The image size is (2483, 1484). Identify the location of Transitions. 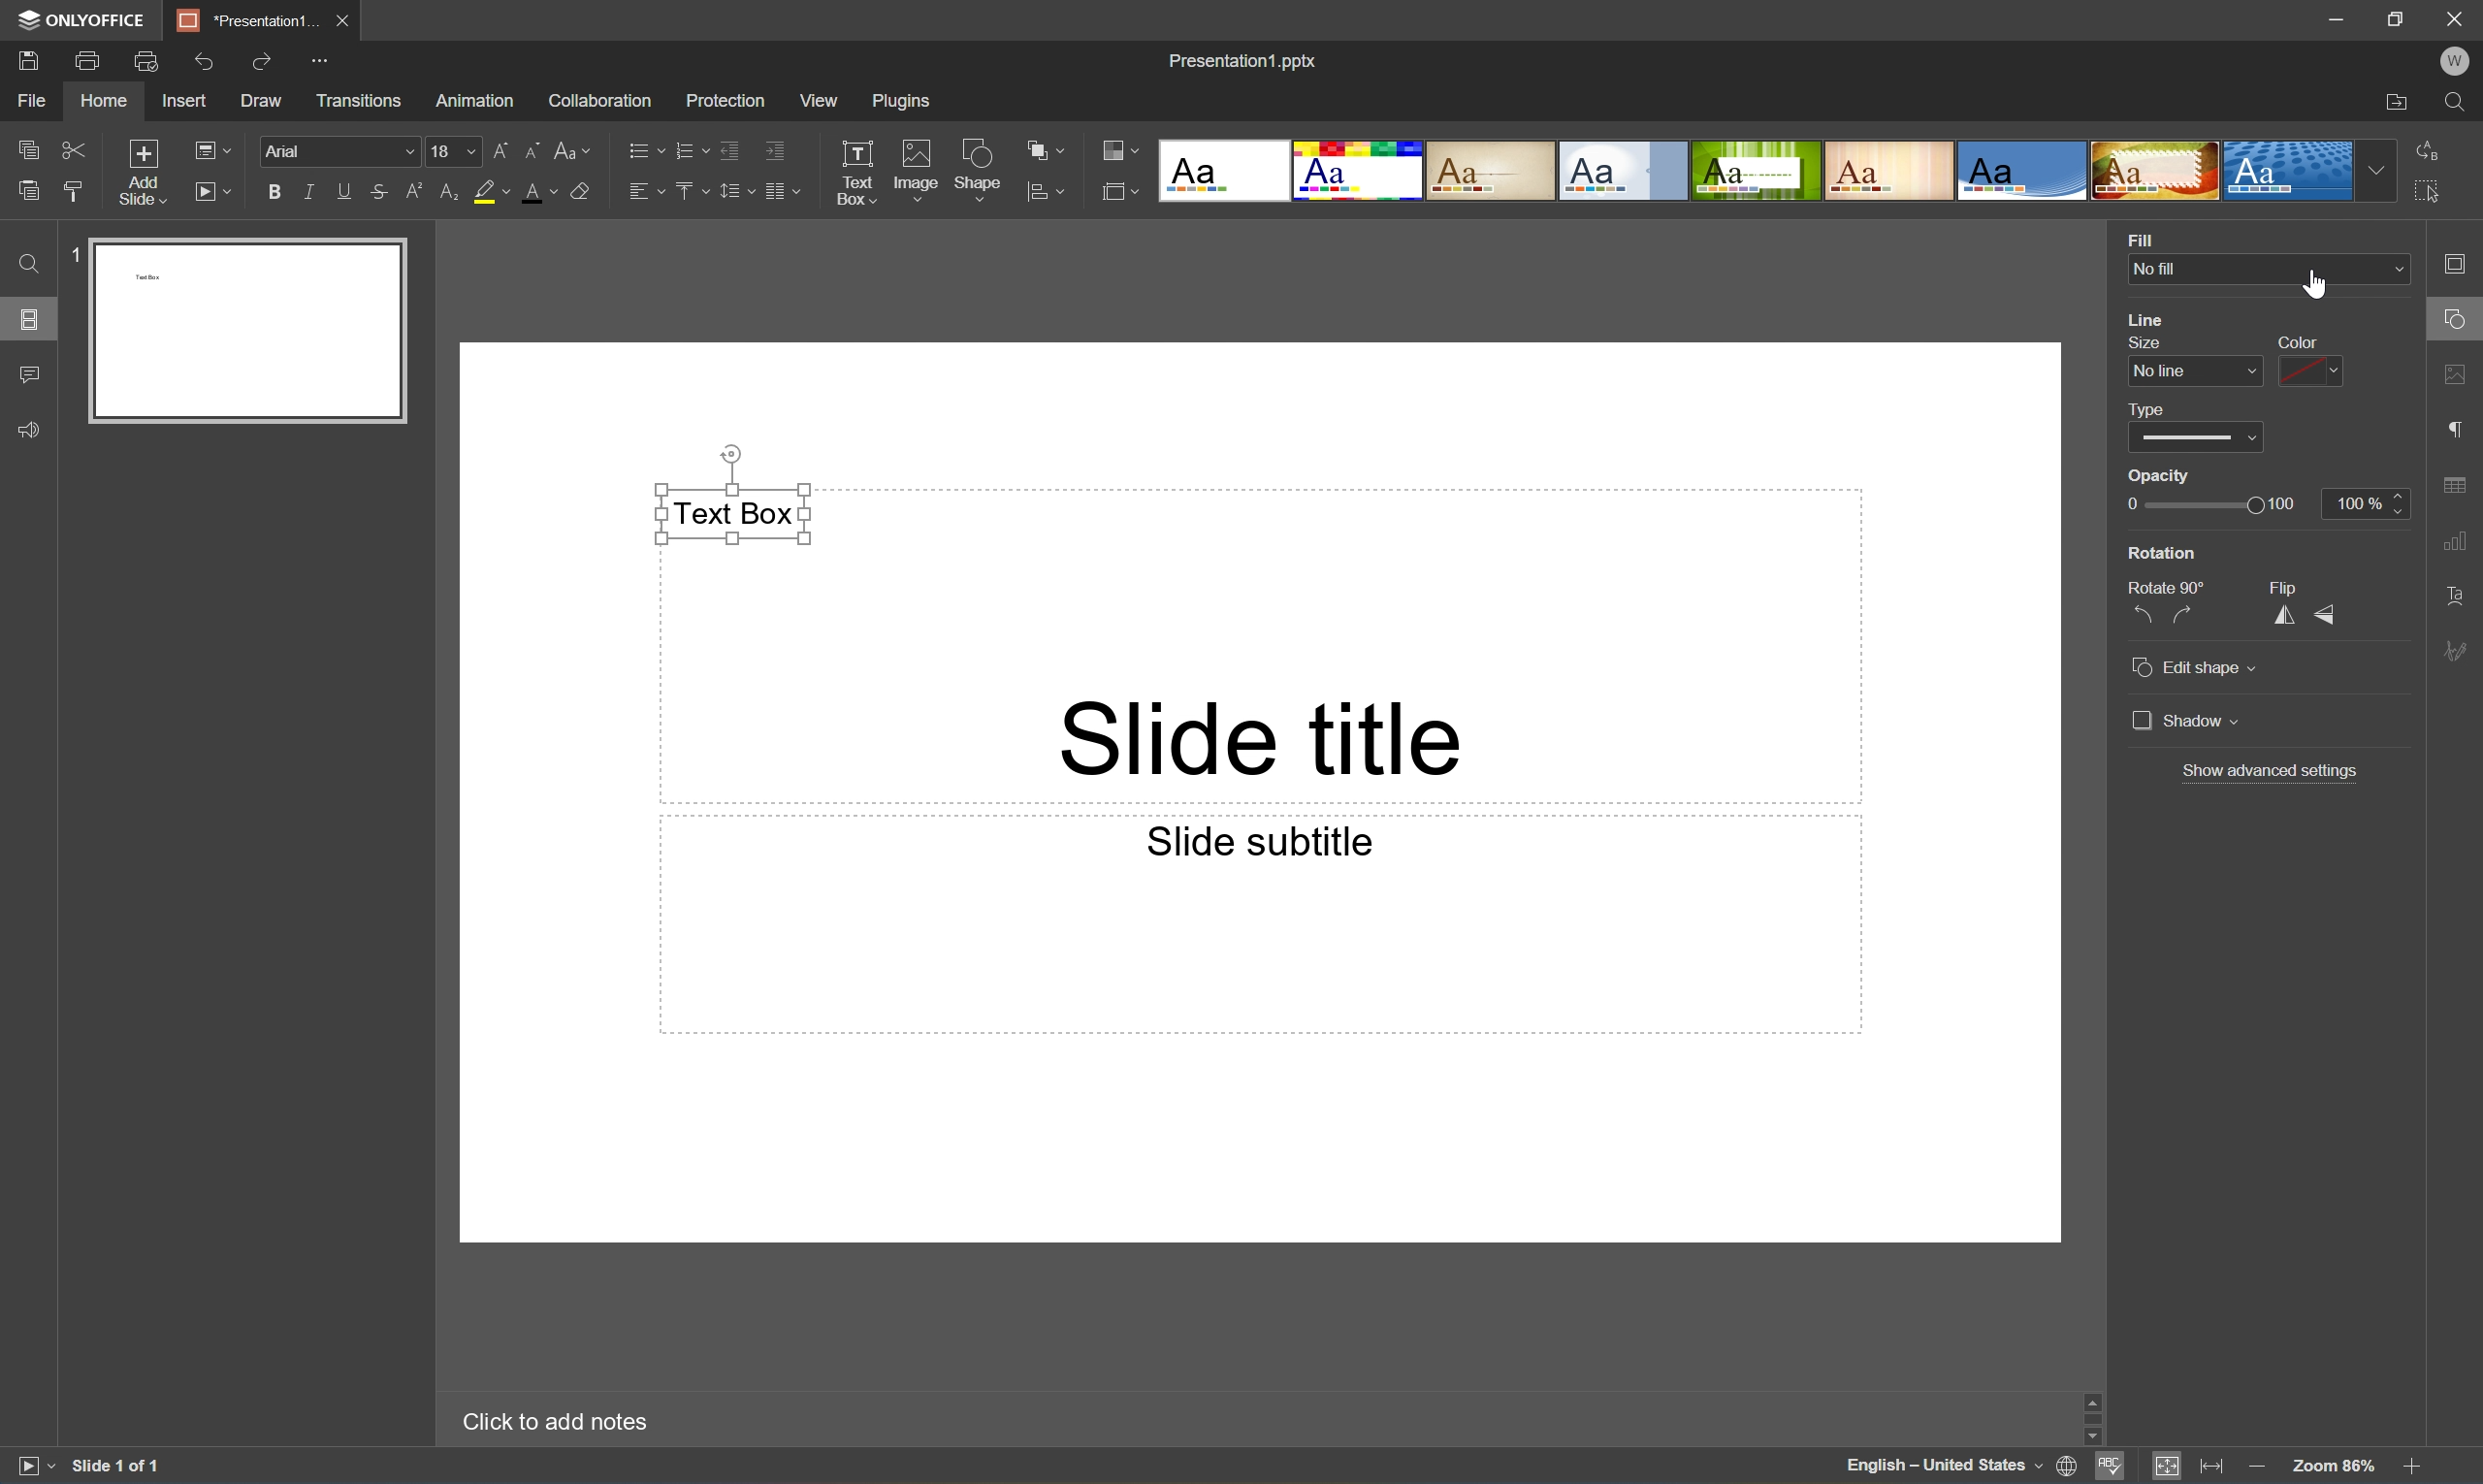
(362, 100).